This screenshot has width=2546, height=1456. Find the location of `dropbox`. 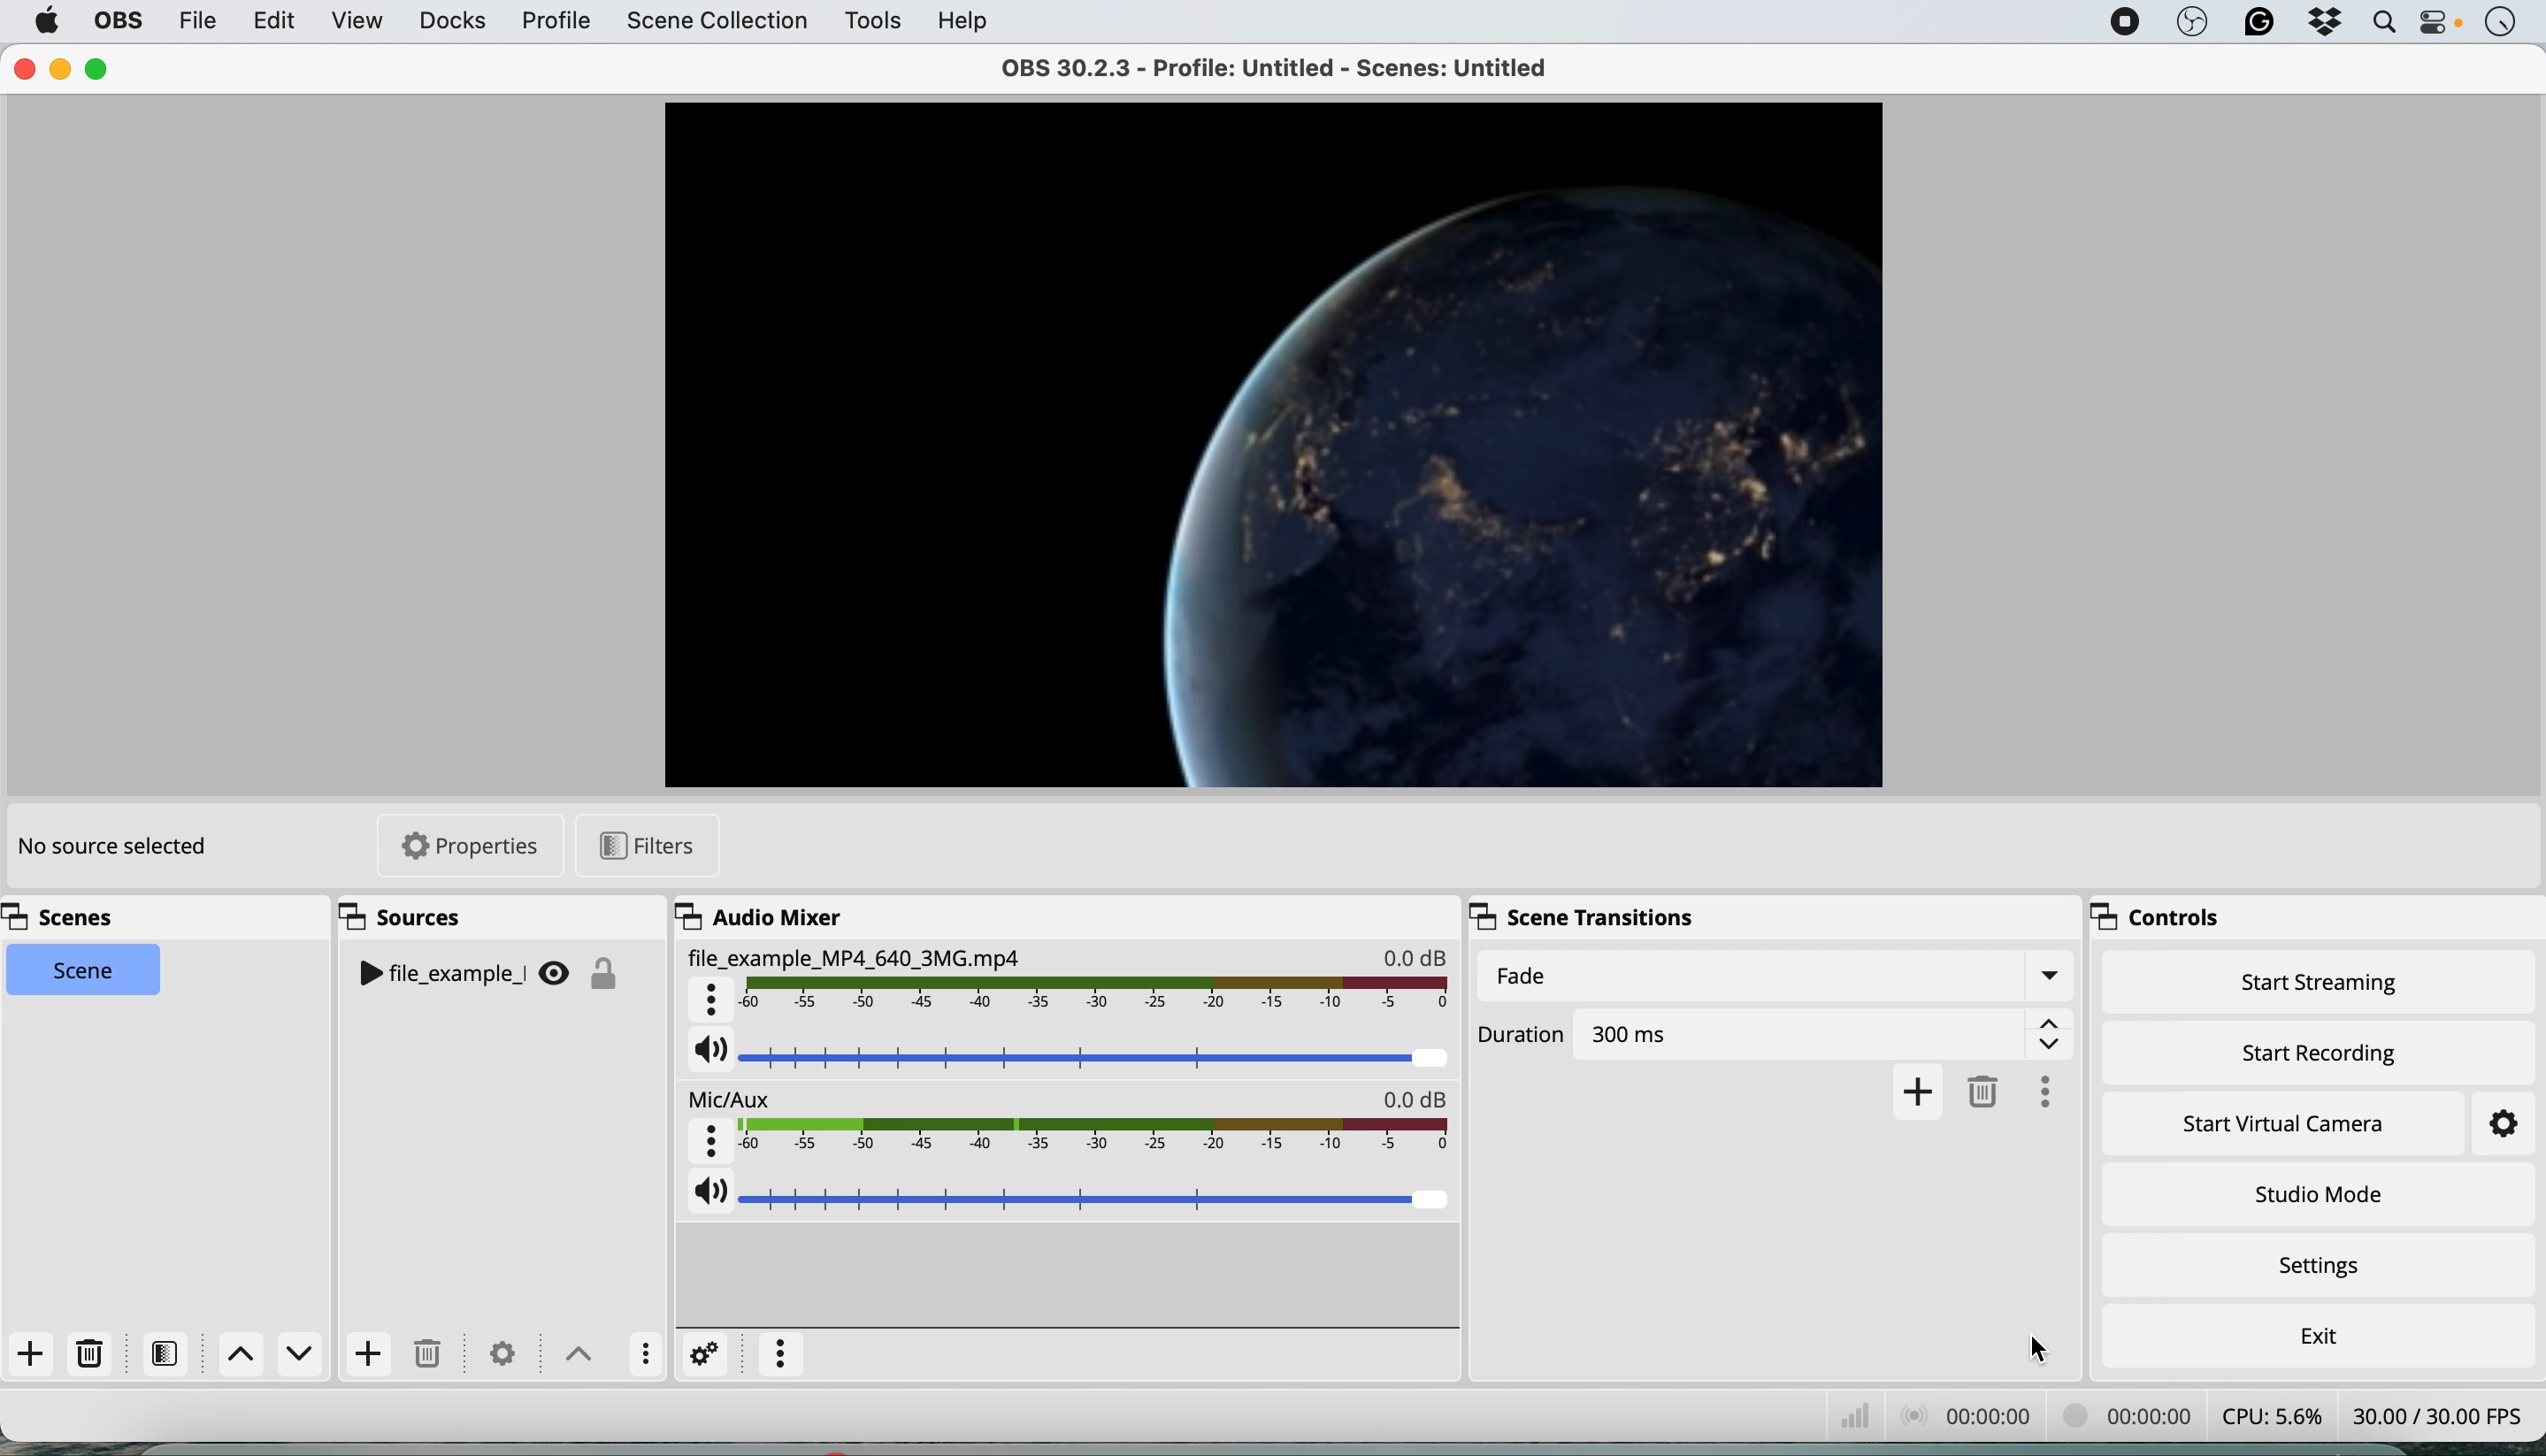

dropbox is located at coordinates (2322, 24).